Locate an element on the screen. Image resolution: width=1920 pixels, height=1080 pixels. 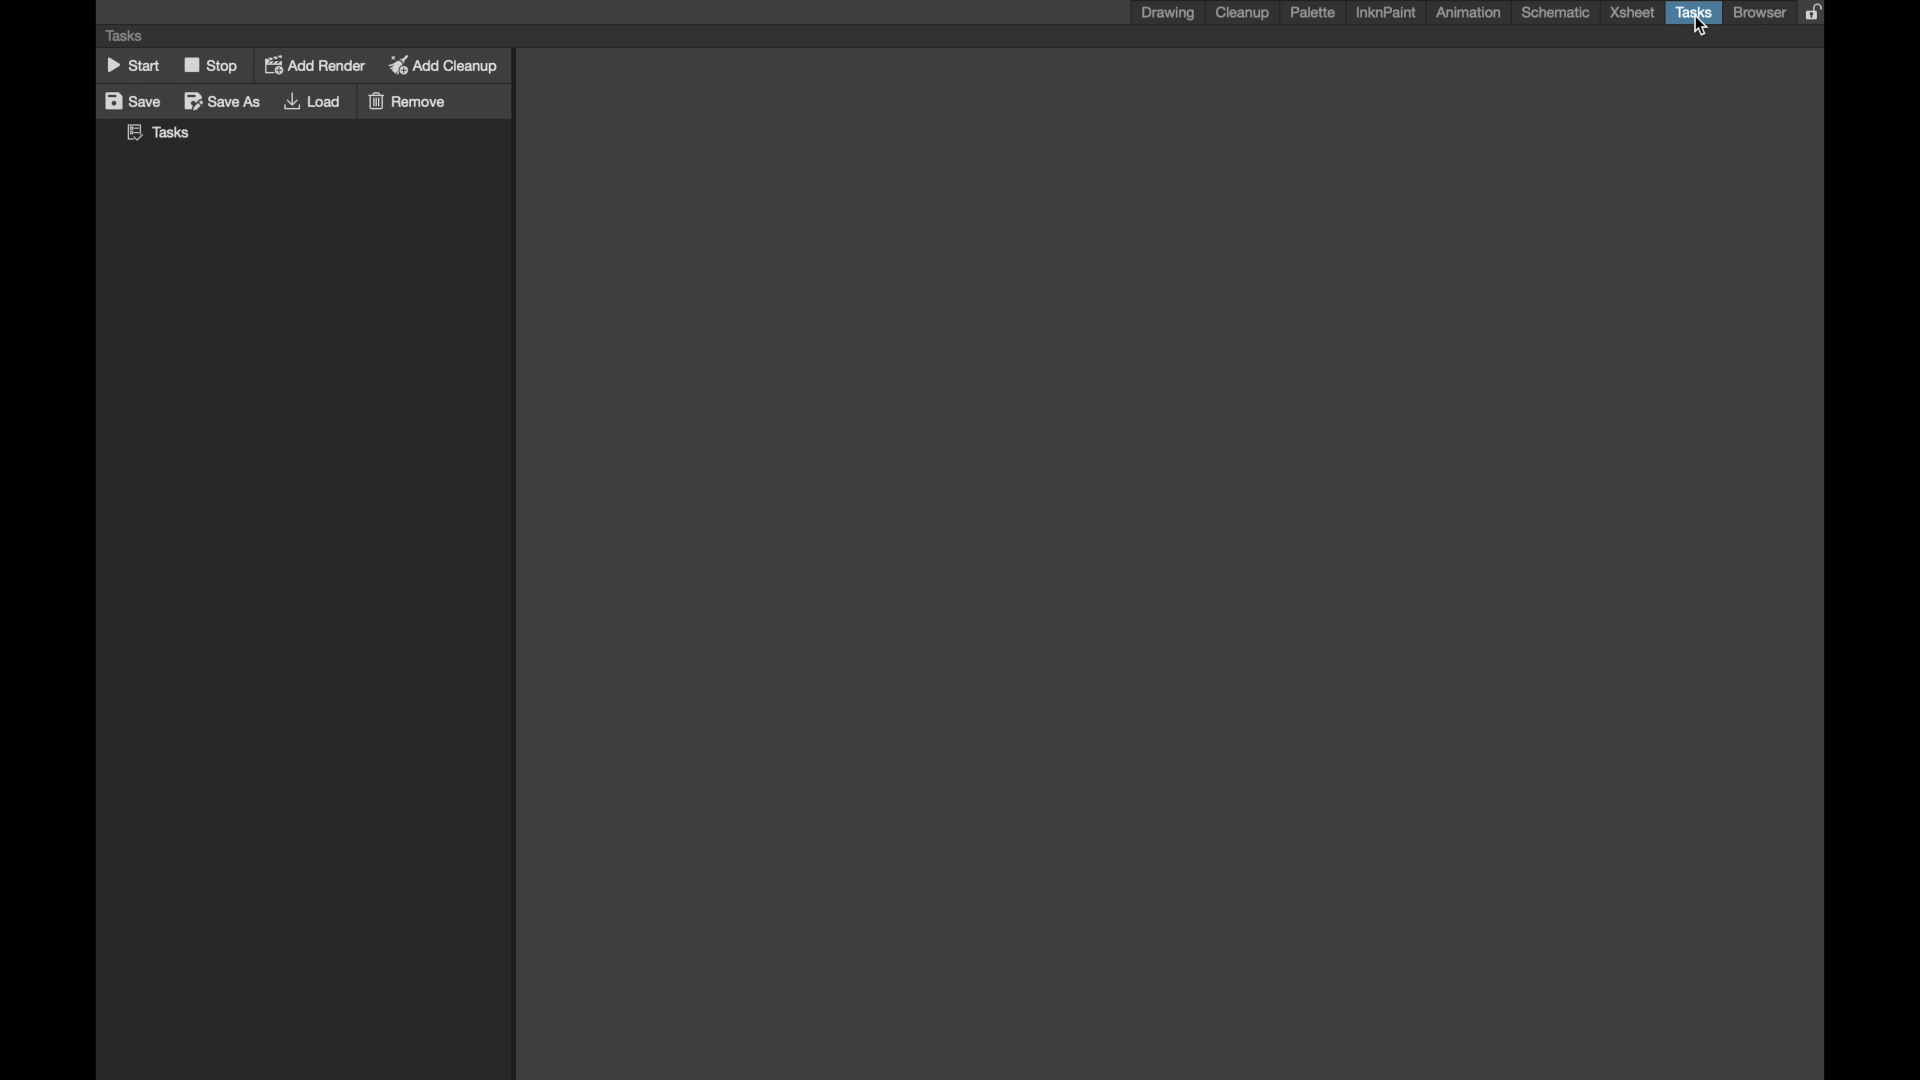
tasks is located at coordinates (1697, 13).